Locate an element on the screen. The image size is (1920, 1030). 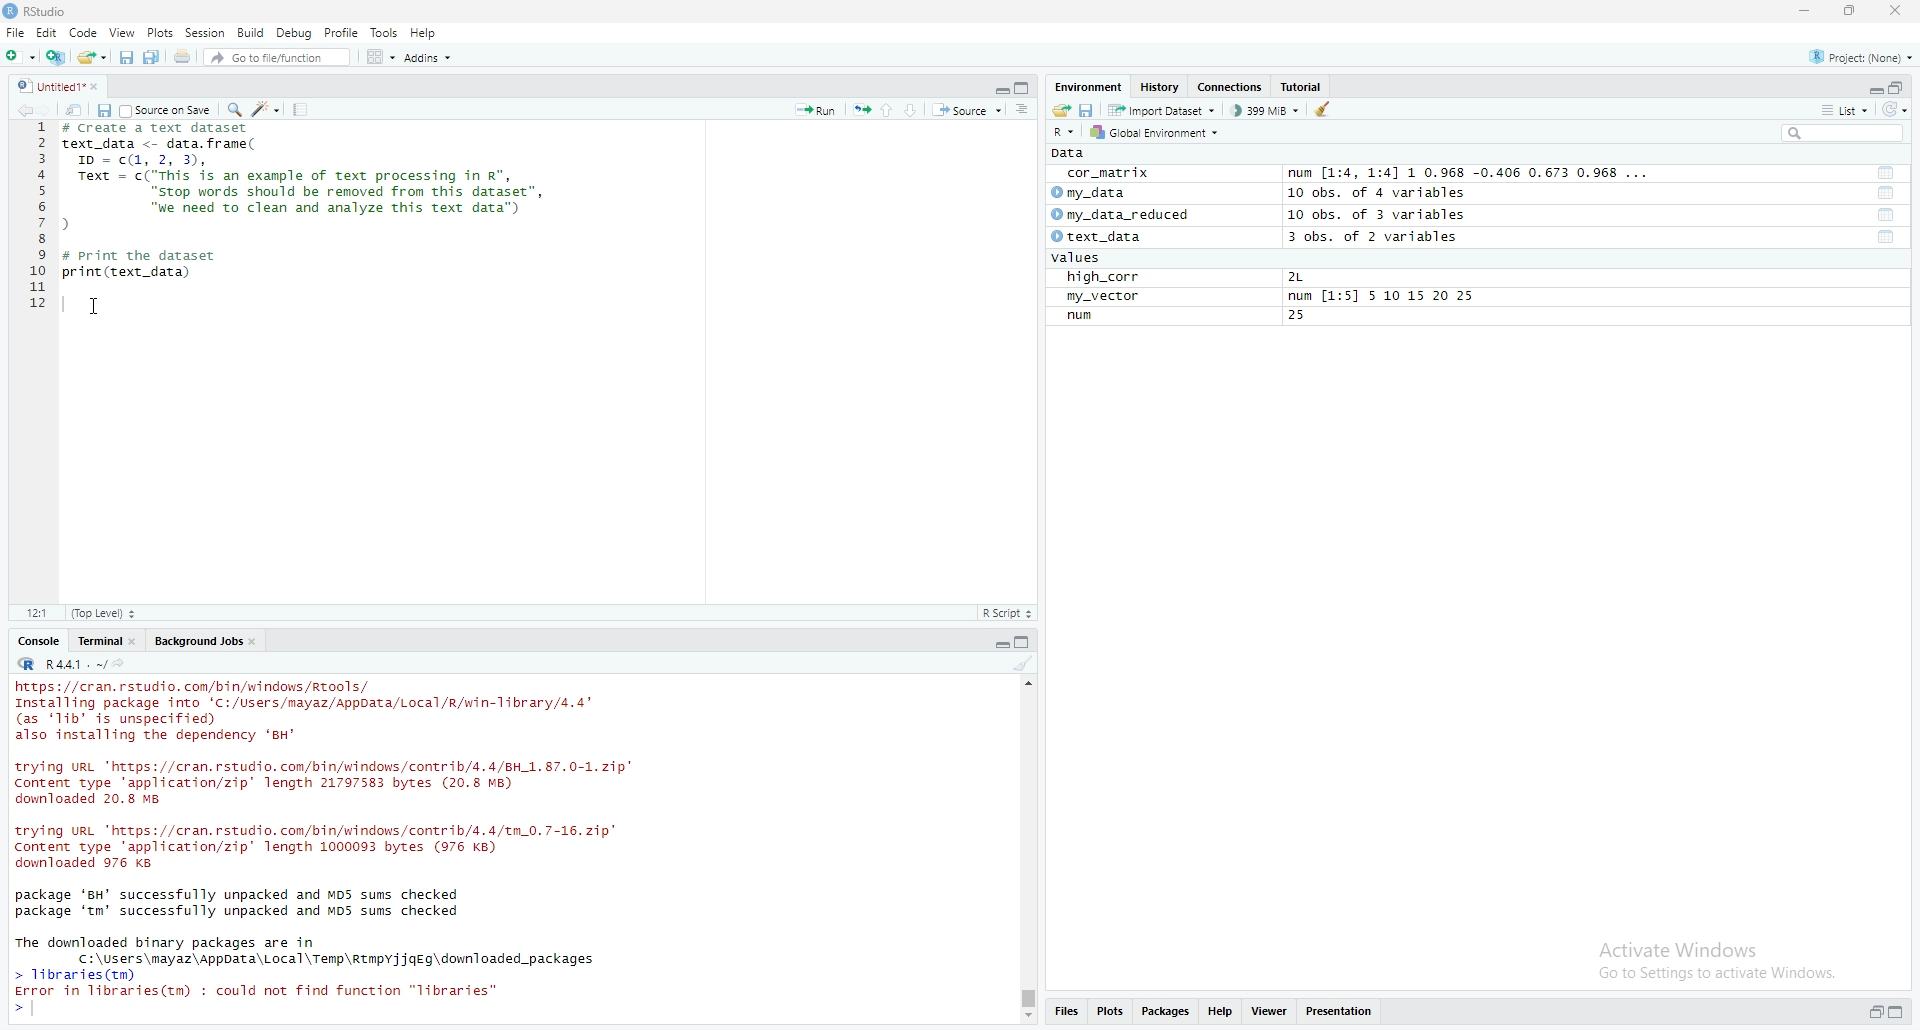
functions is located at coordinates (1885, 174).